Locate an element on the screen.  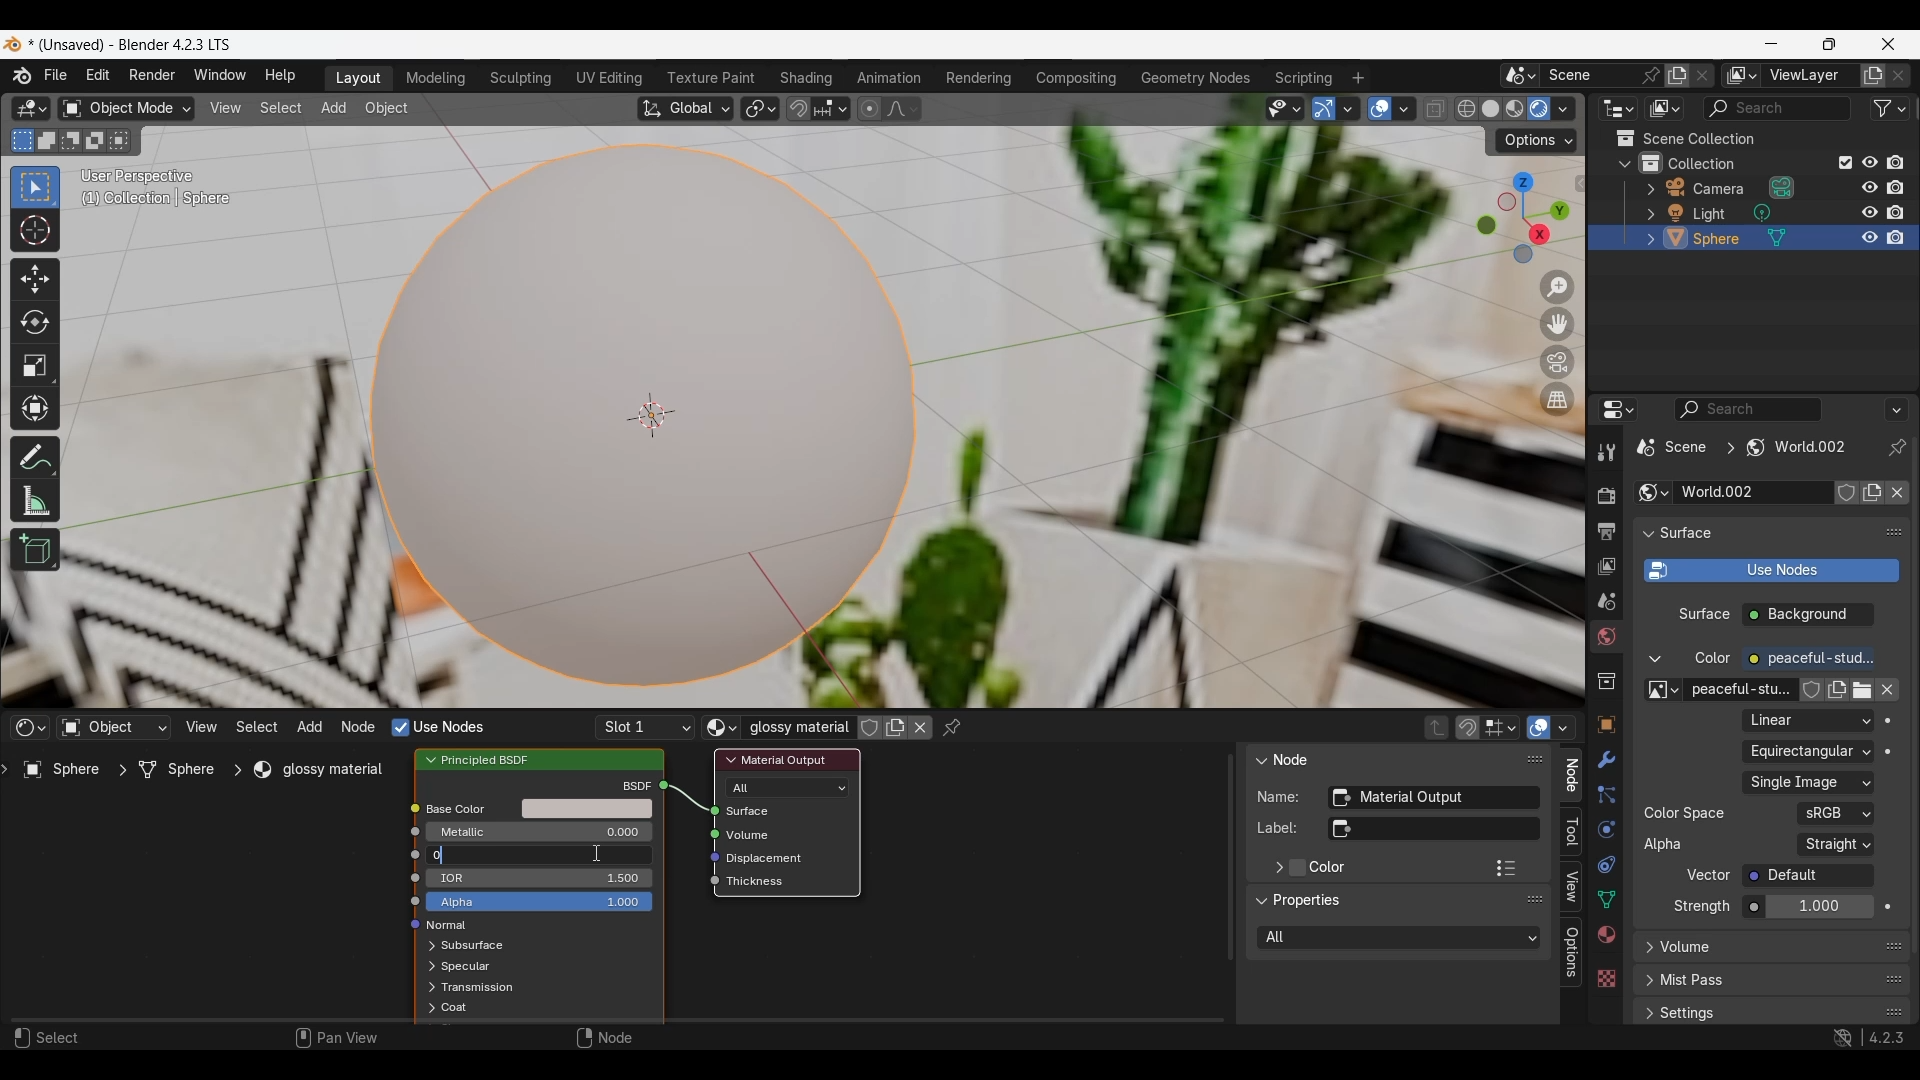
View menu is located at coordinates (226, 109).